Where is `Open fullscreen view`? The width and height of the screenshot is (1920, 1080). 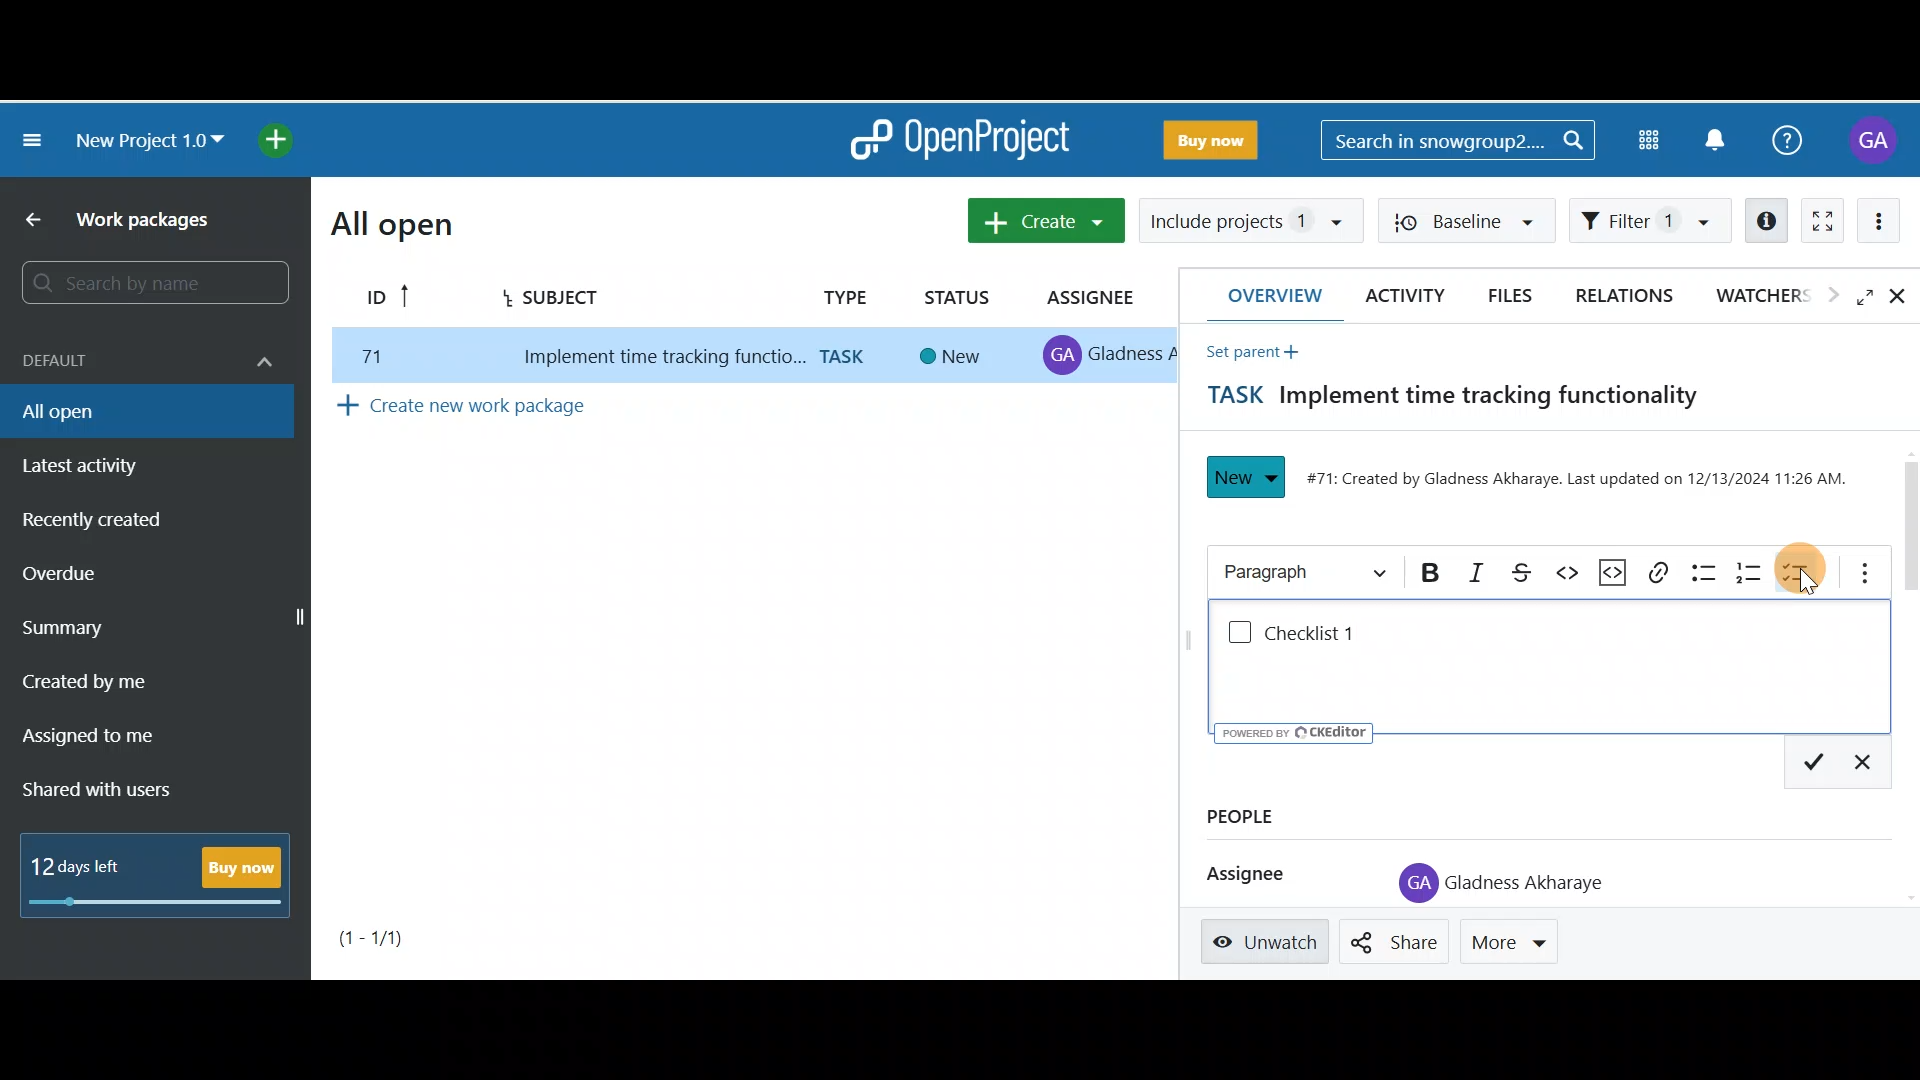
Open fullscreen view is located at coordinates (1851, 298).